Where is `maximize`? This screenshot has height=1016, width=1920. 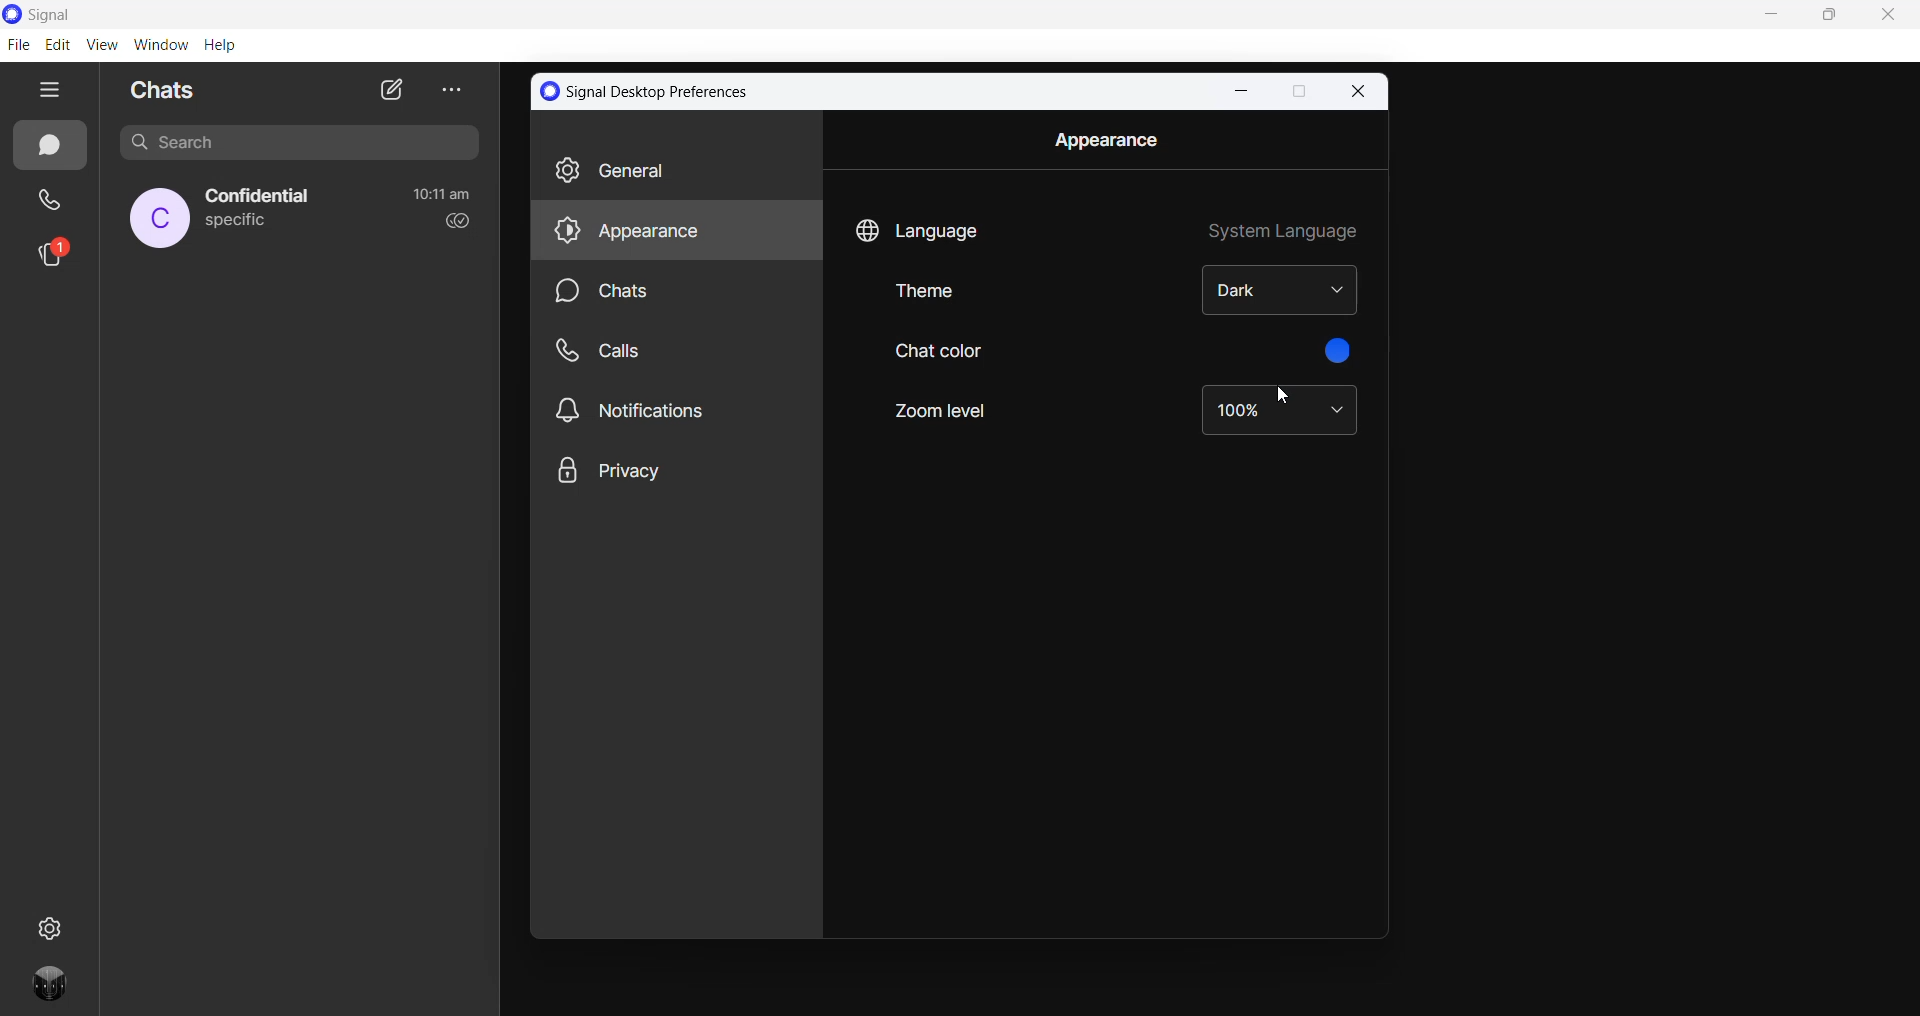
maximize is located at coordinates (1297, 93).